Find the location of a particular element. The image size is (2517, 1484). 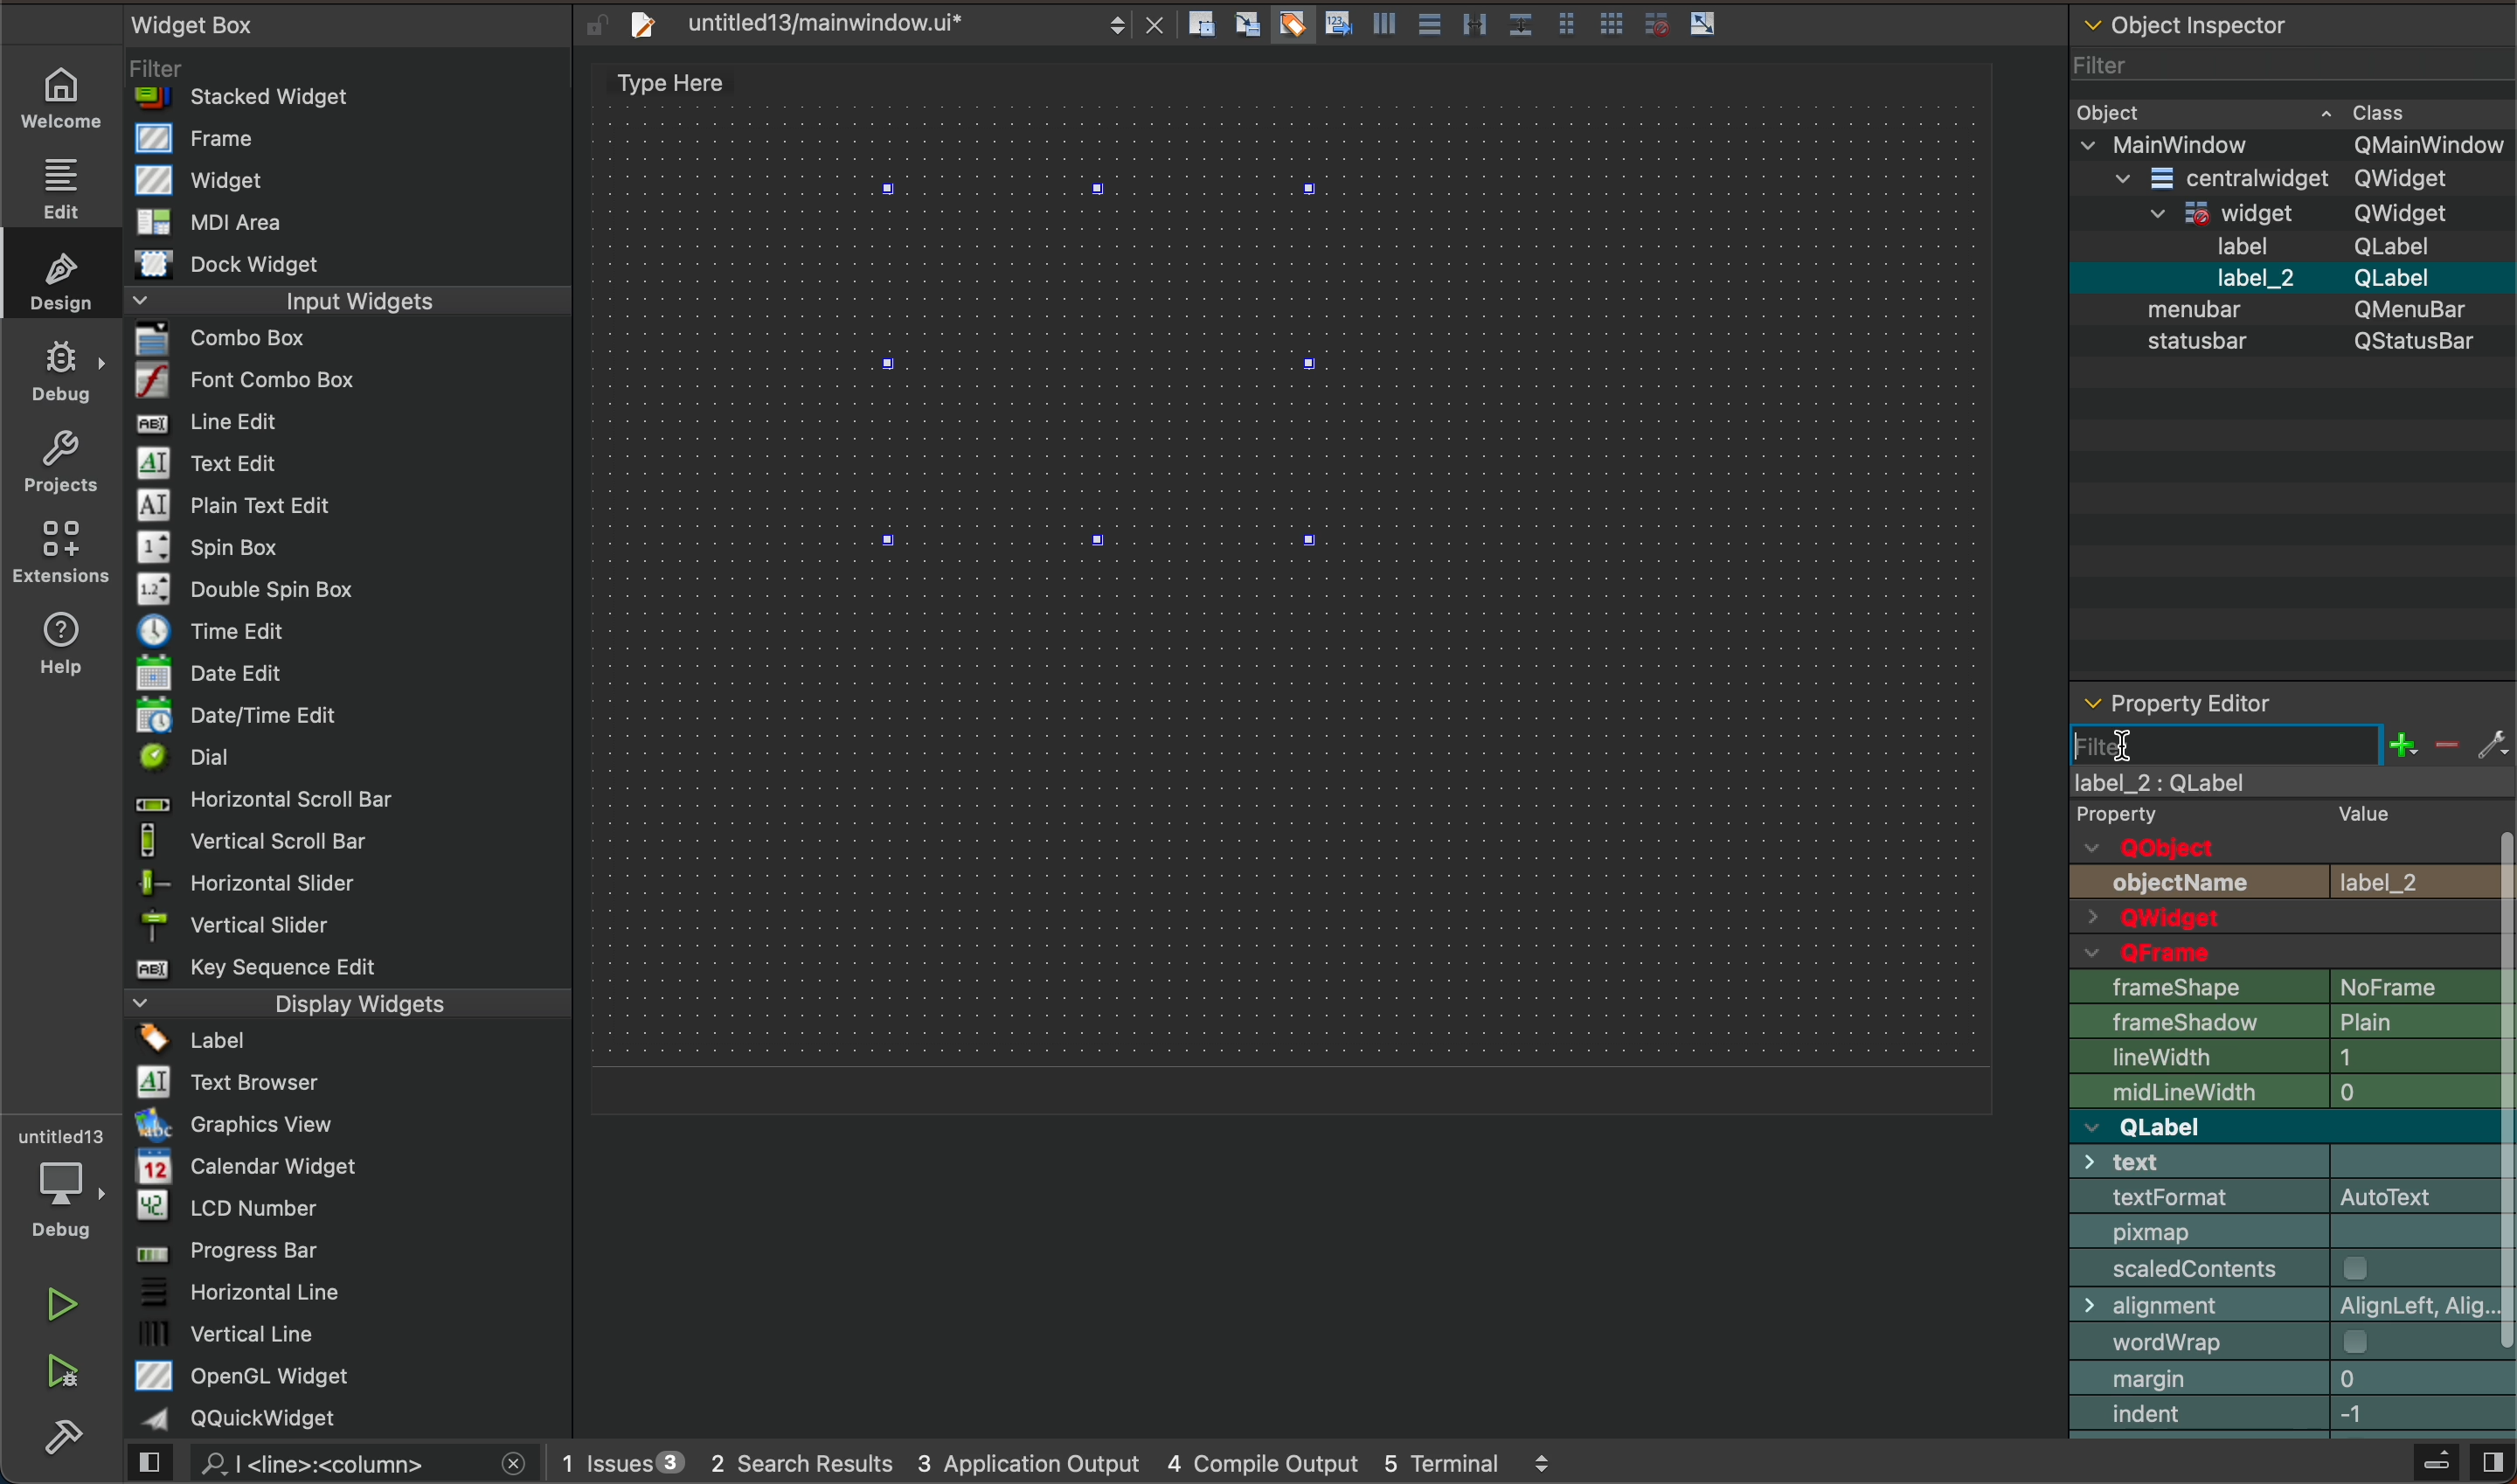

run is located at coordinates (60, 1301).